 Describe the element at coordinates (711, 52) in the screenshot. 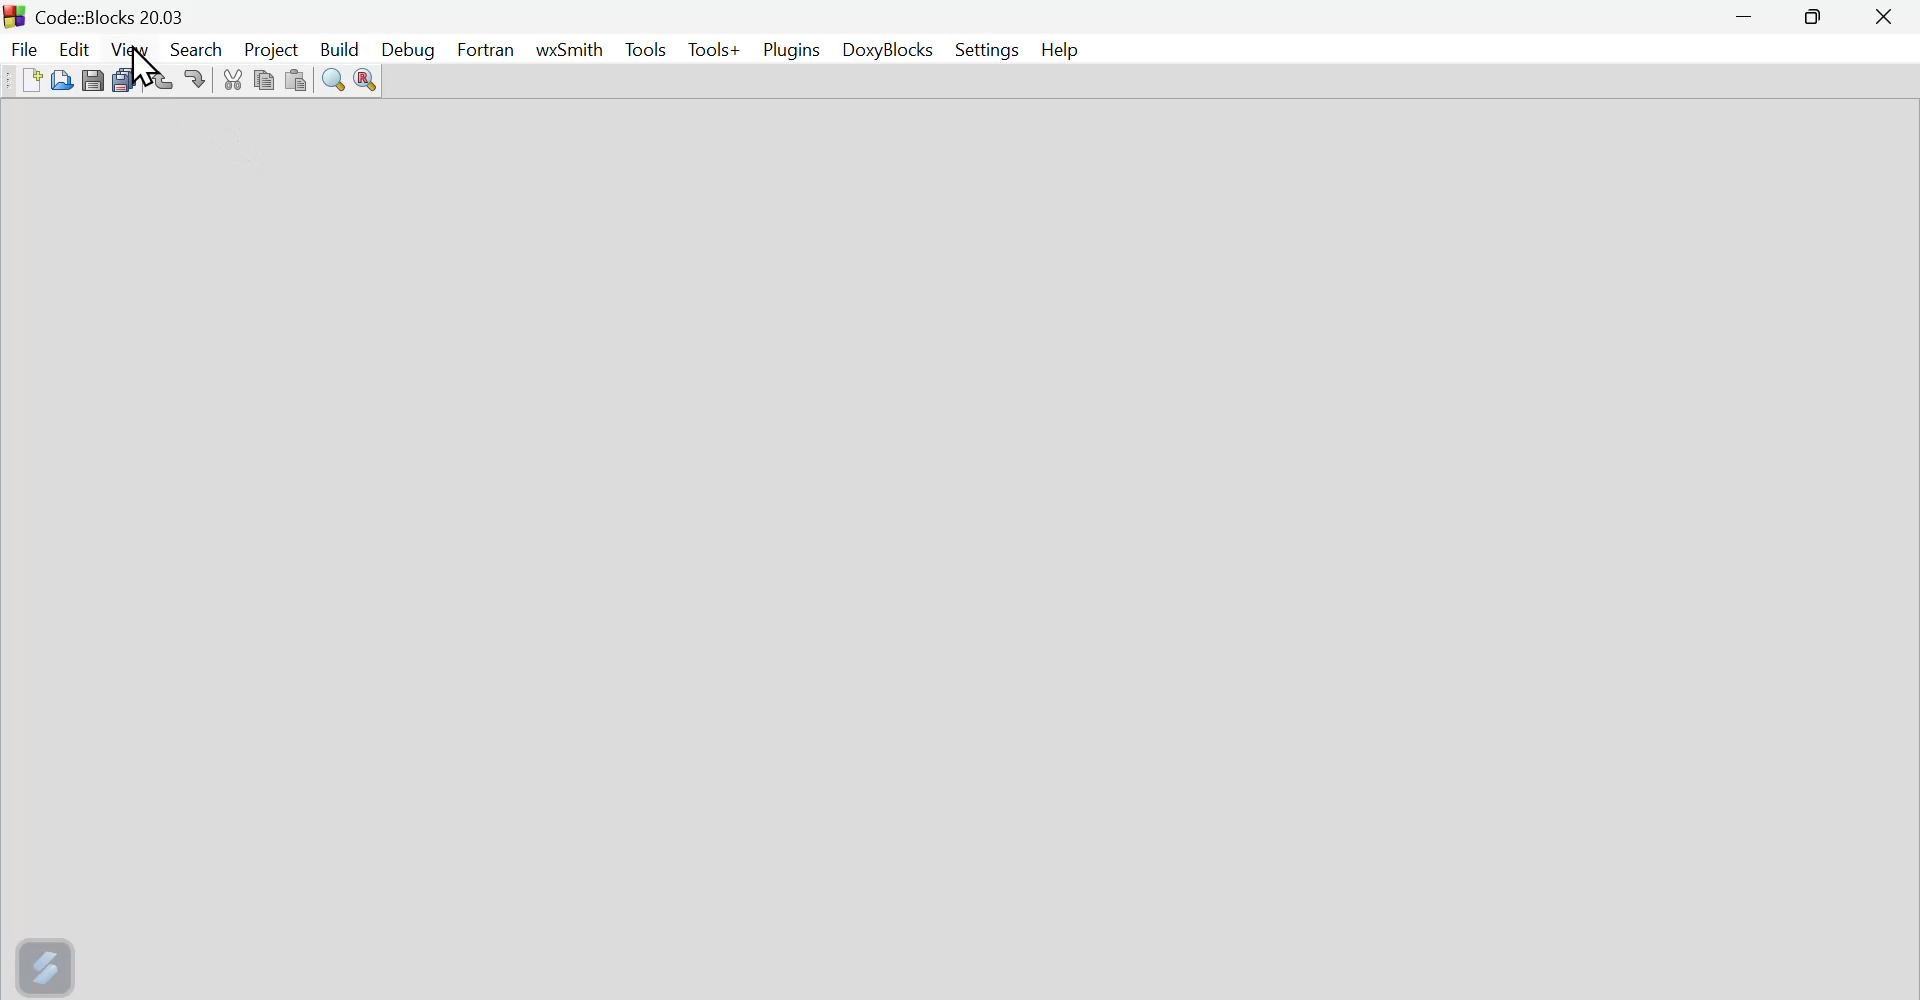

I see `Tools+` at that location.